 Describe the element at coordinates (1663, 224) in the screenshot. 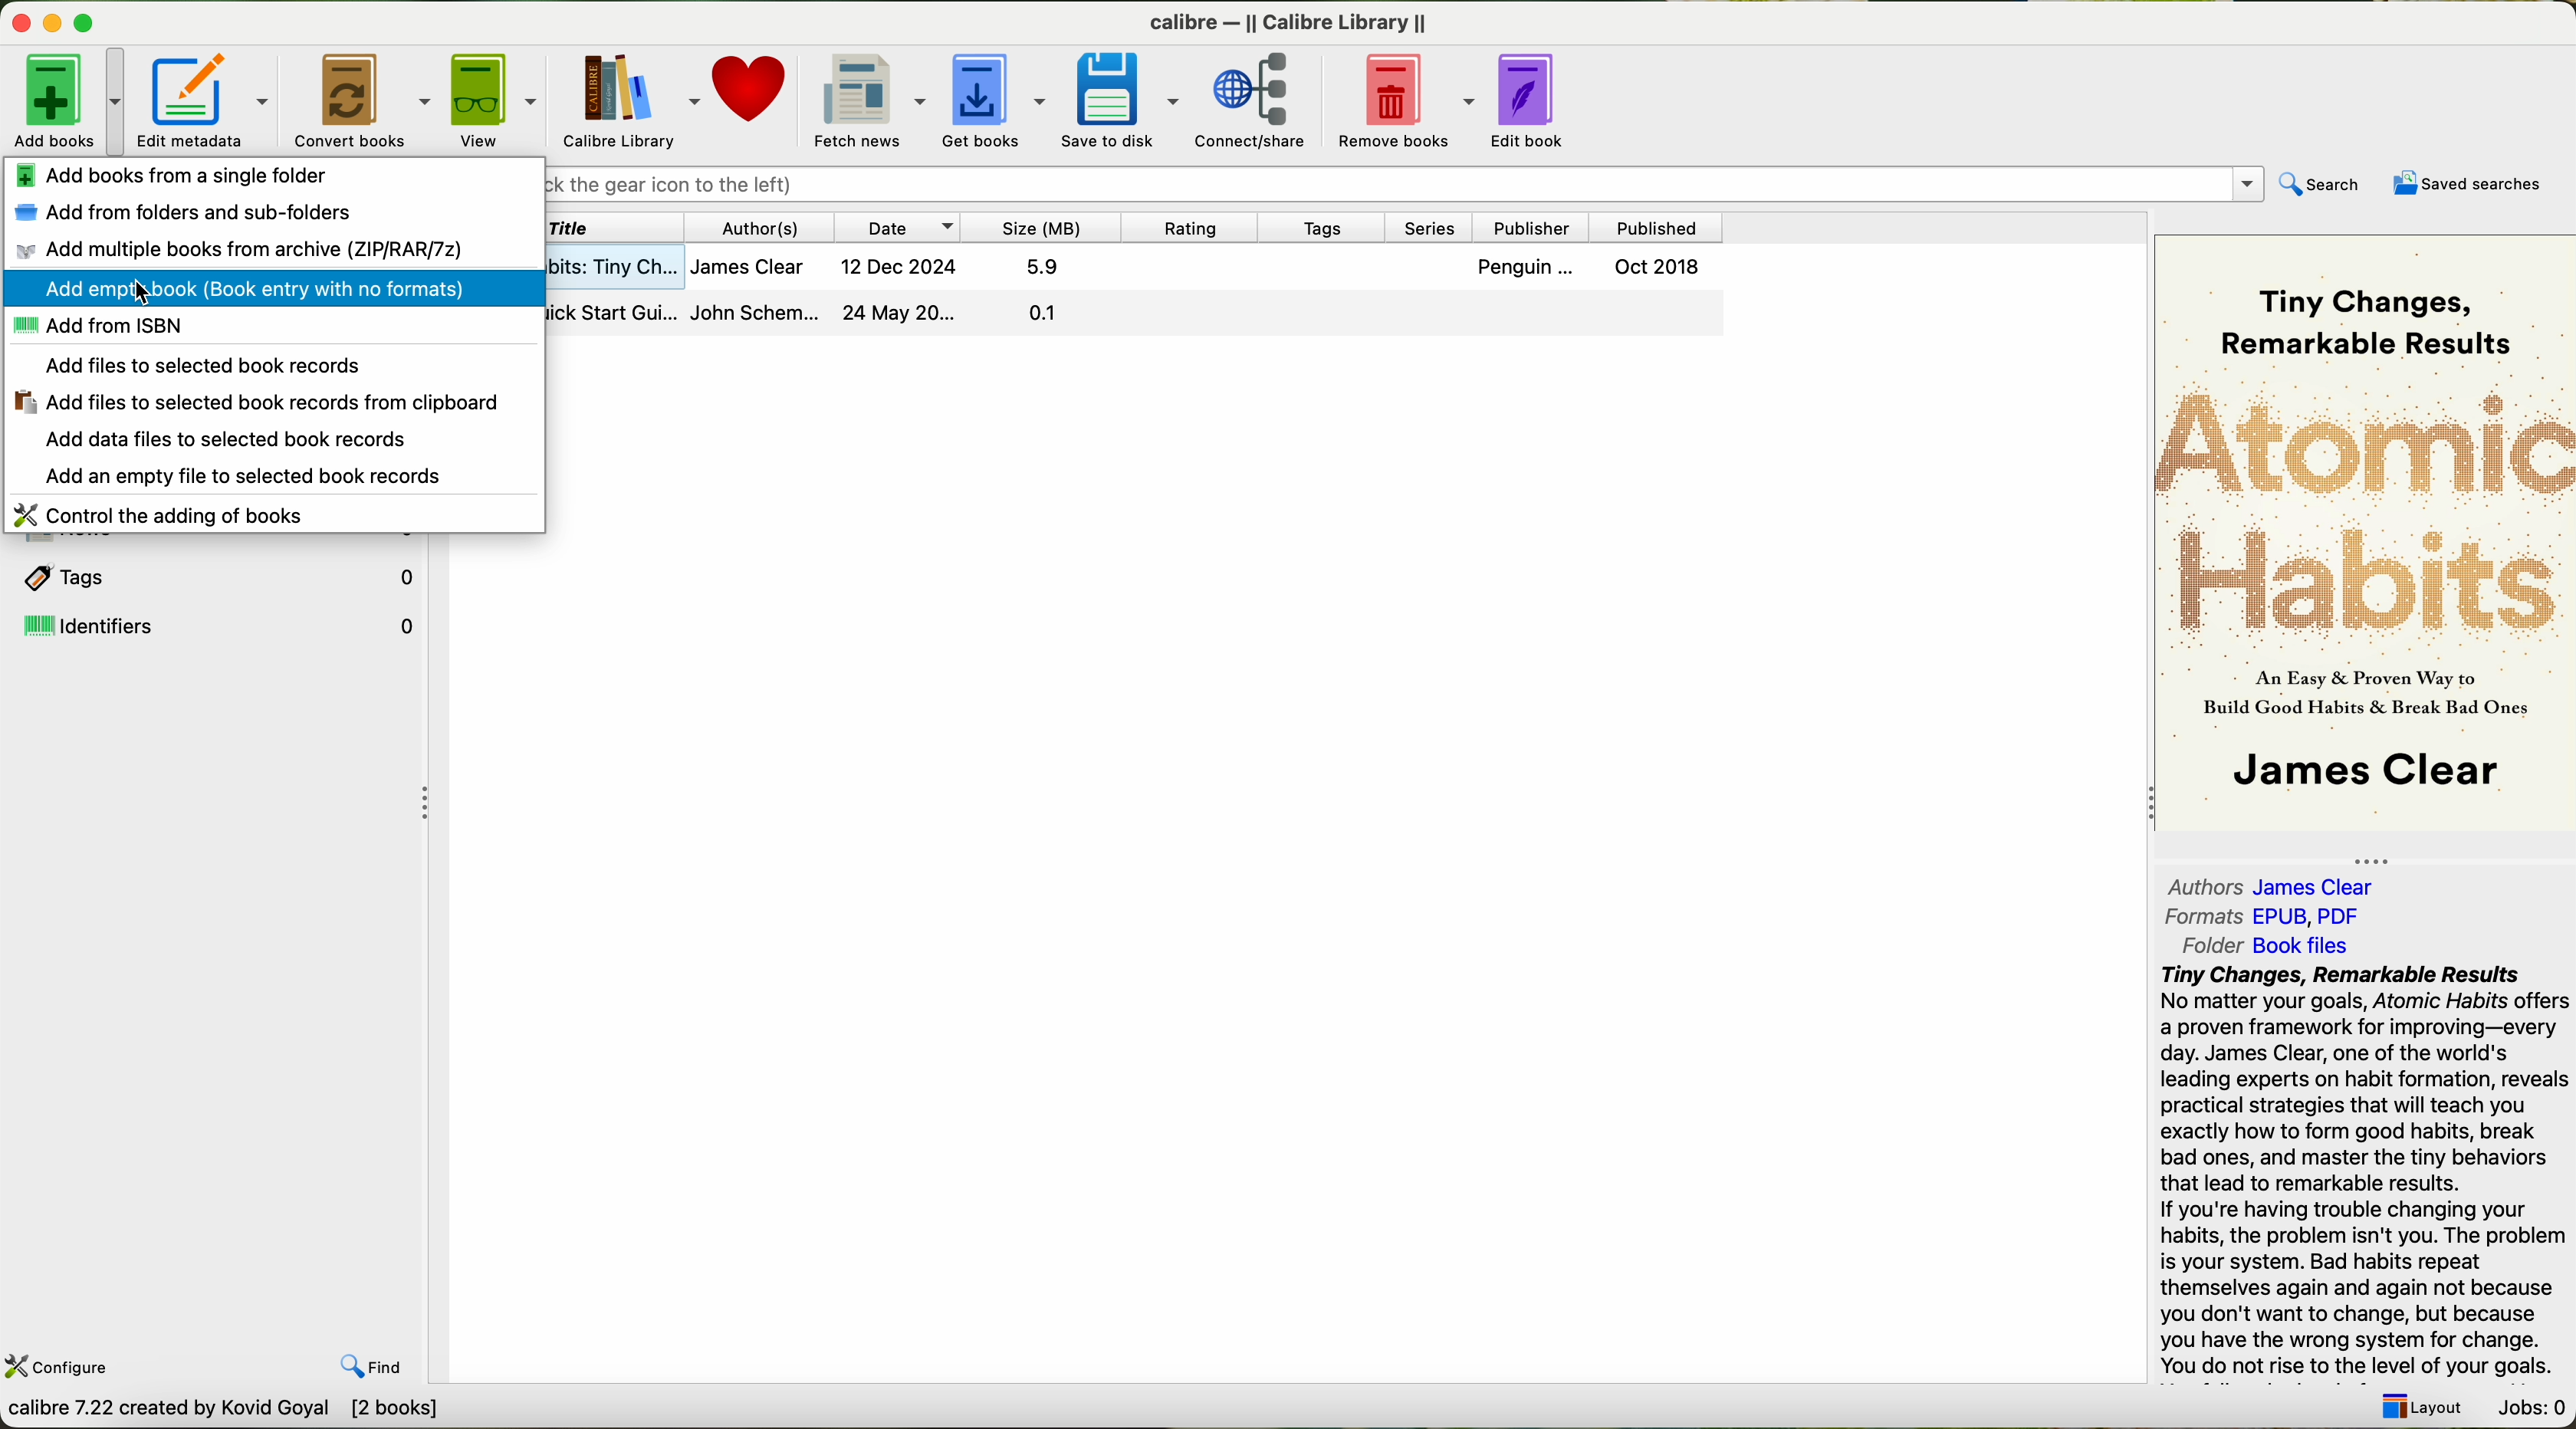

I see `published` at that location.